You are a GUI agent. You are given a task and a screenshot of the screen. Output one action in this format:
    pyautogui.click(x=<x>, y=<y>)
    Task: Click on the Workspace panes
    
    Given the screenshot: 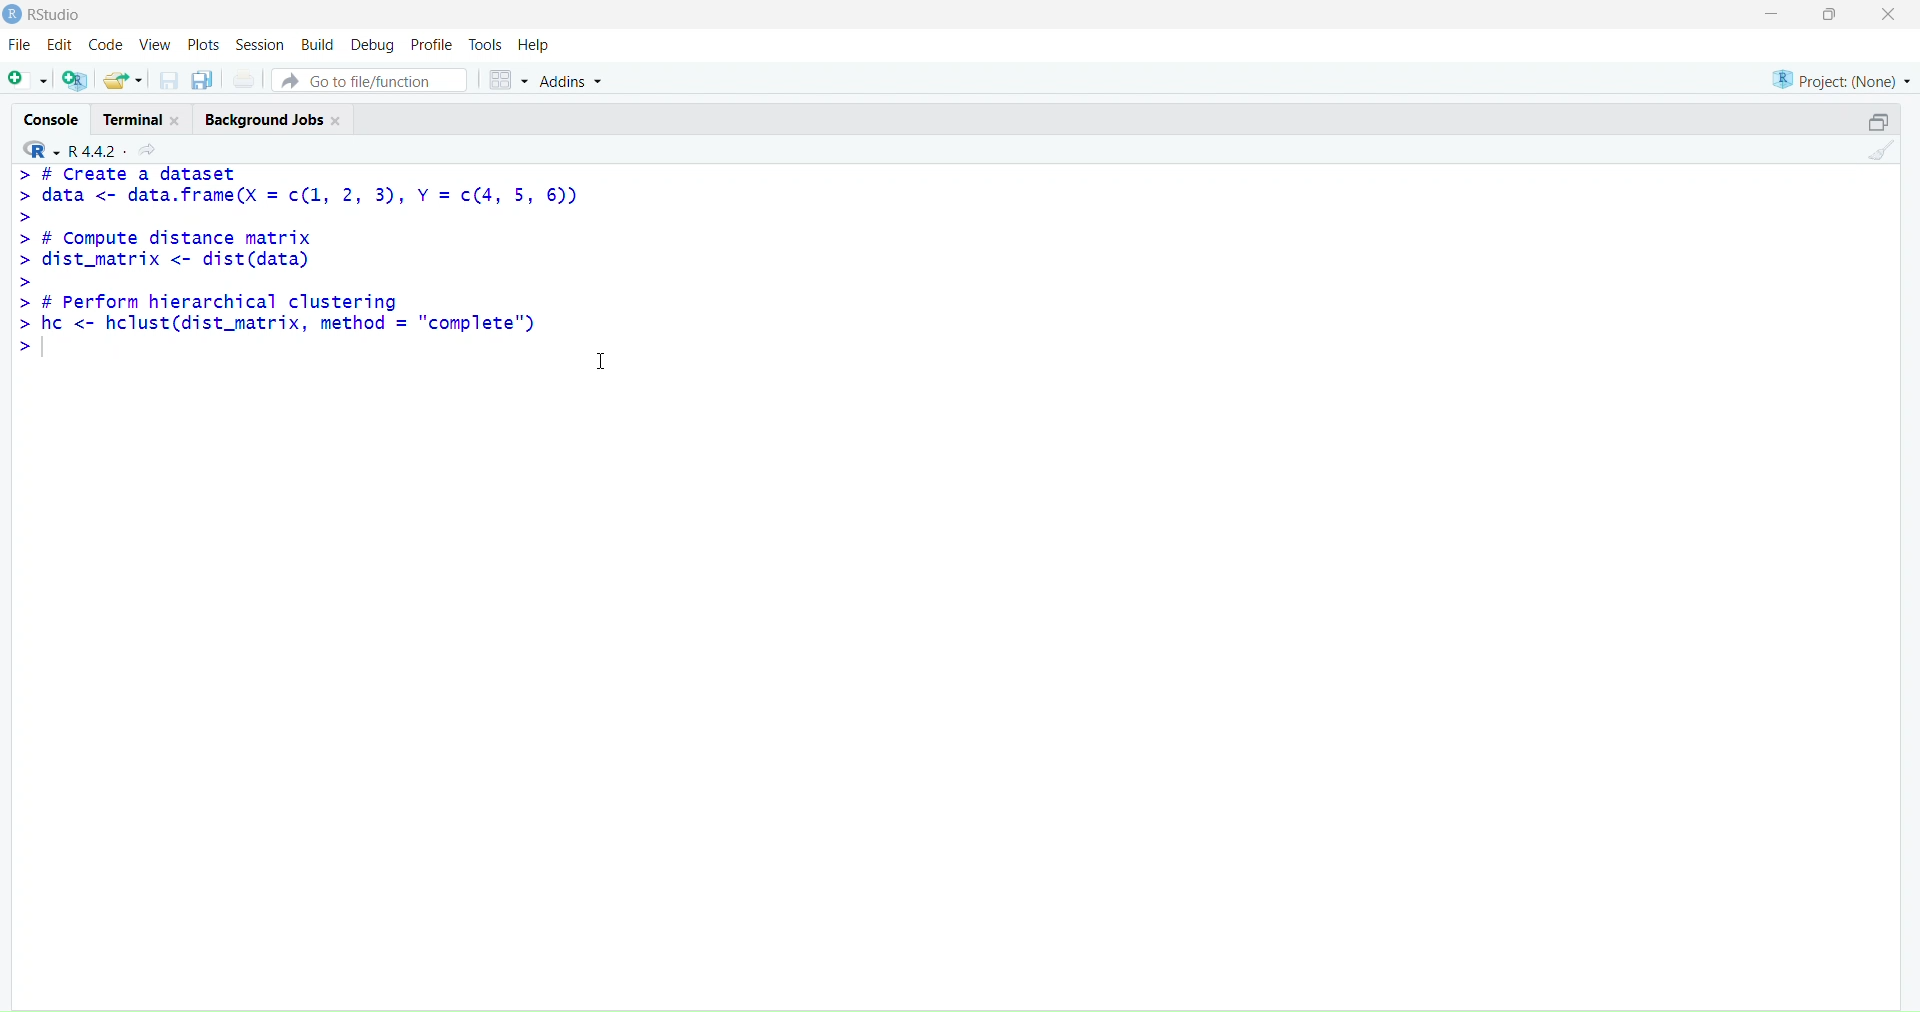 What is the action you would take?
    pyautogui.click(x=509, y=77)
    